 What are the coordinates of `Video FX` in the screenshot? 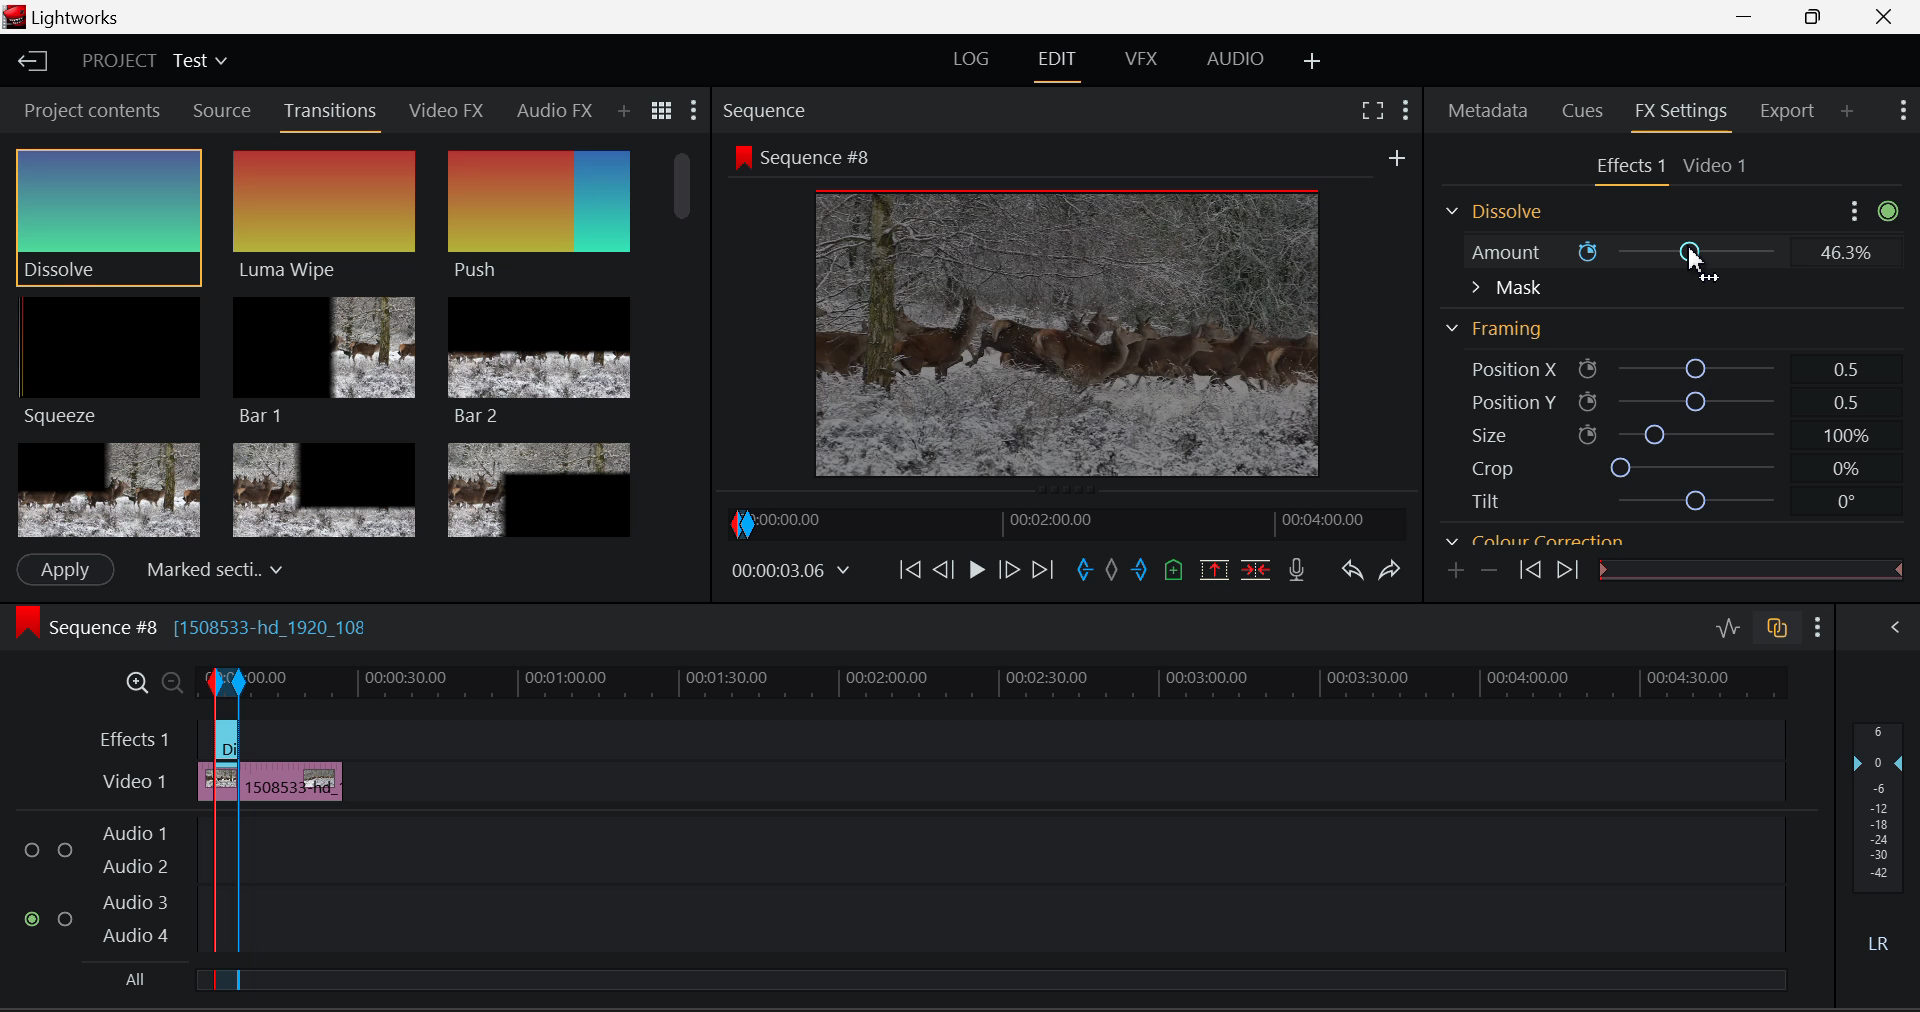 It's located at (448, 113).